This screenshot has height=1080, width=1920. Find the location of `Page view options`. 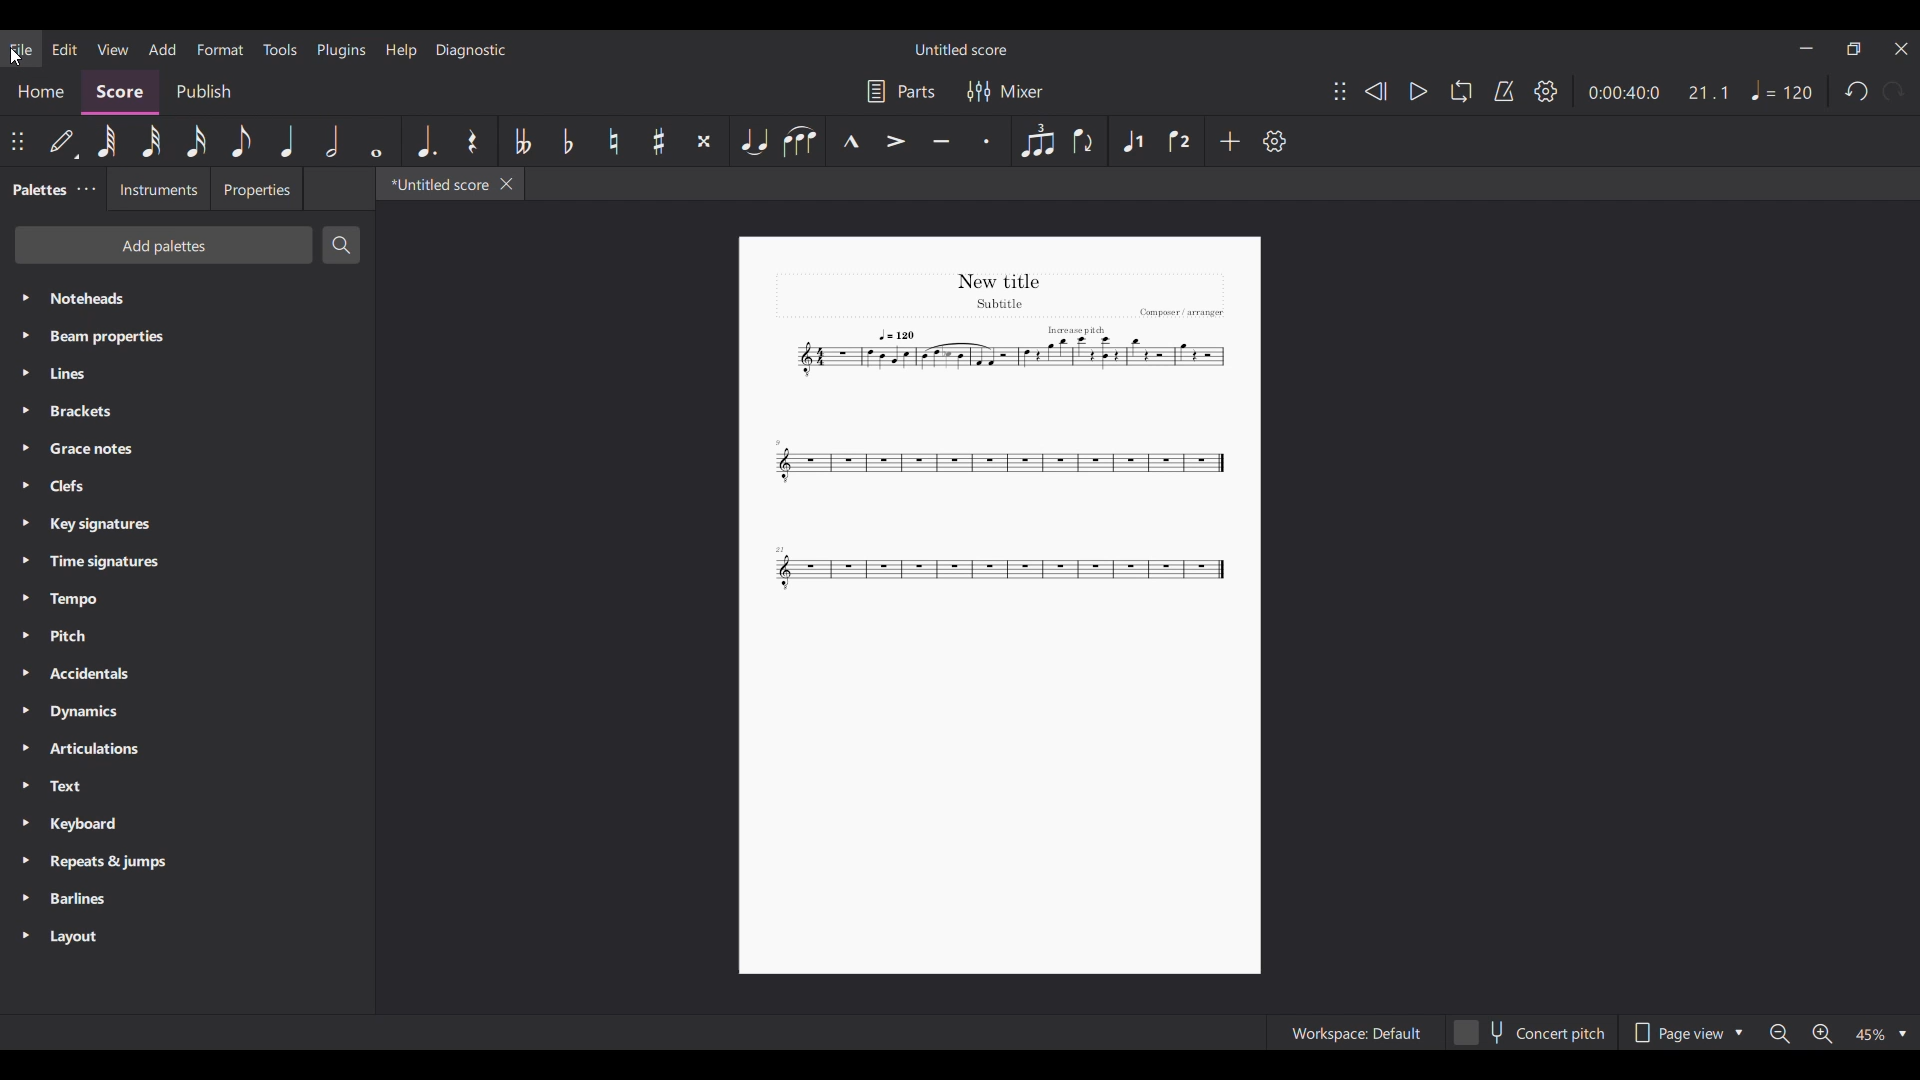

Page view options is located at coordinates (1685, 1033).